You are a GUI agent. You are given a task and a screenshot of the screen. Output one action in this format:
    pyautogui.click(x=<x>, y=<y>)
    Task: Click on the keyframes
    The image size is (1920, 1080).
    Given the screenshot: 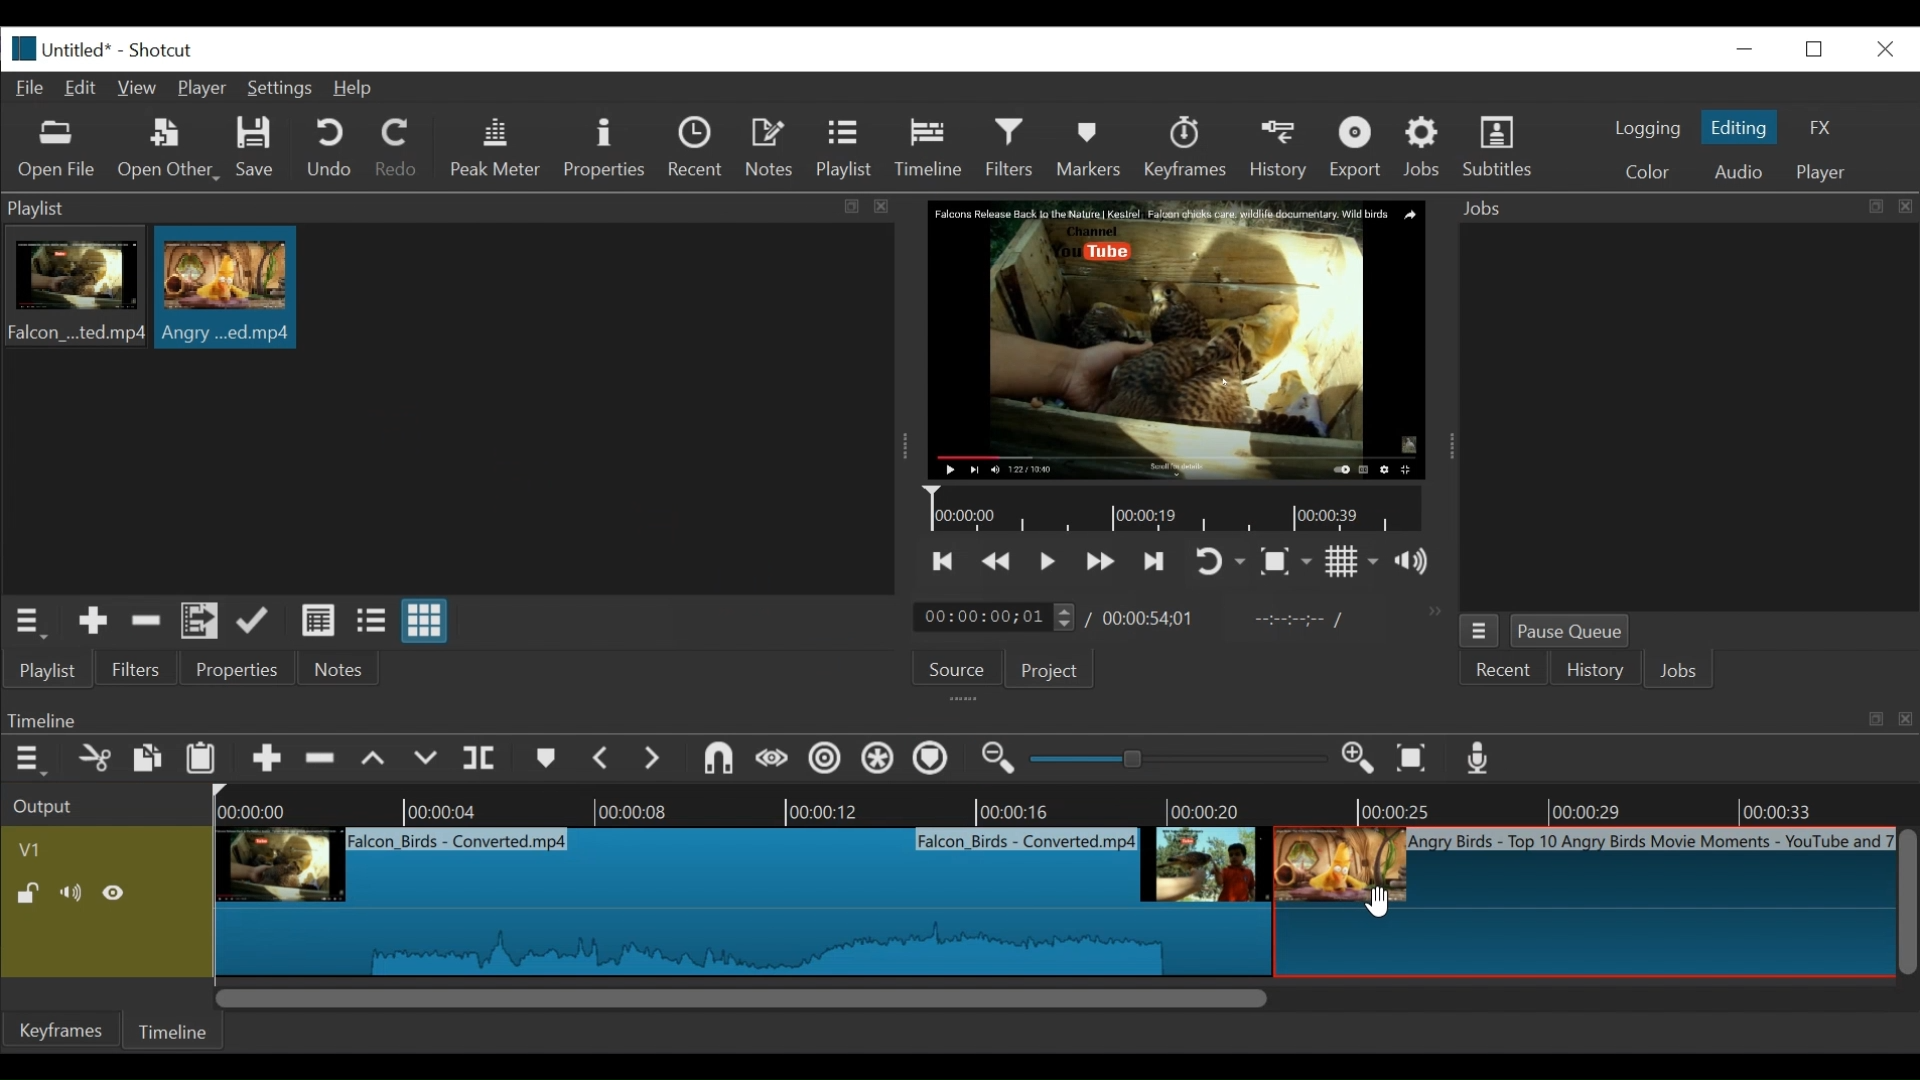 What is the action you would take?
    pyautogui.click(x=1187, y=150)
    